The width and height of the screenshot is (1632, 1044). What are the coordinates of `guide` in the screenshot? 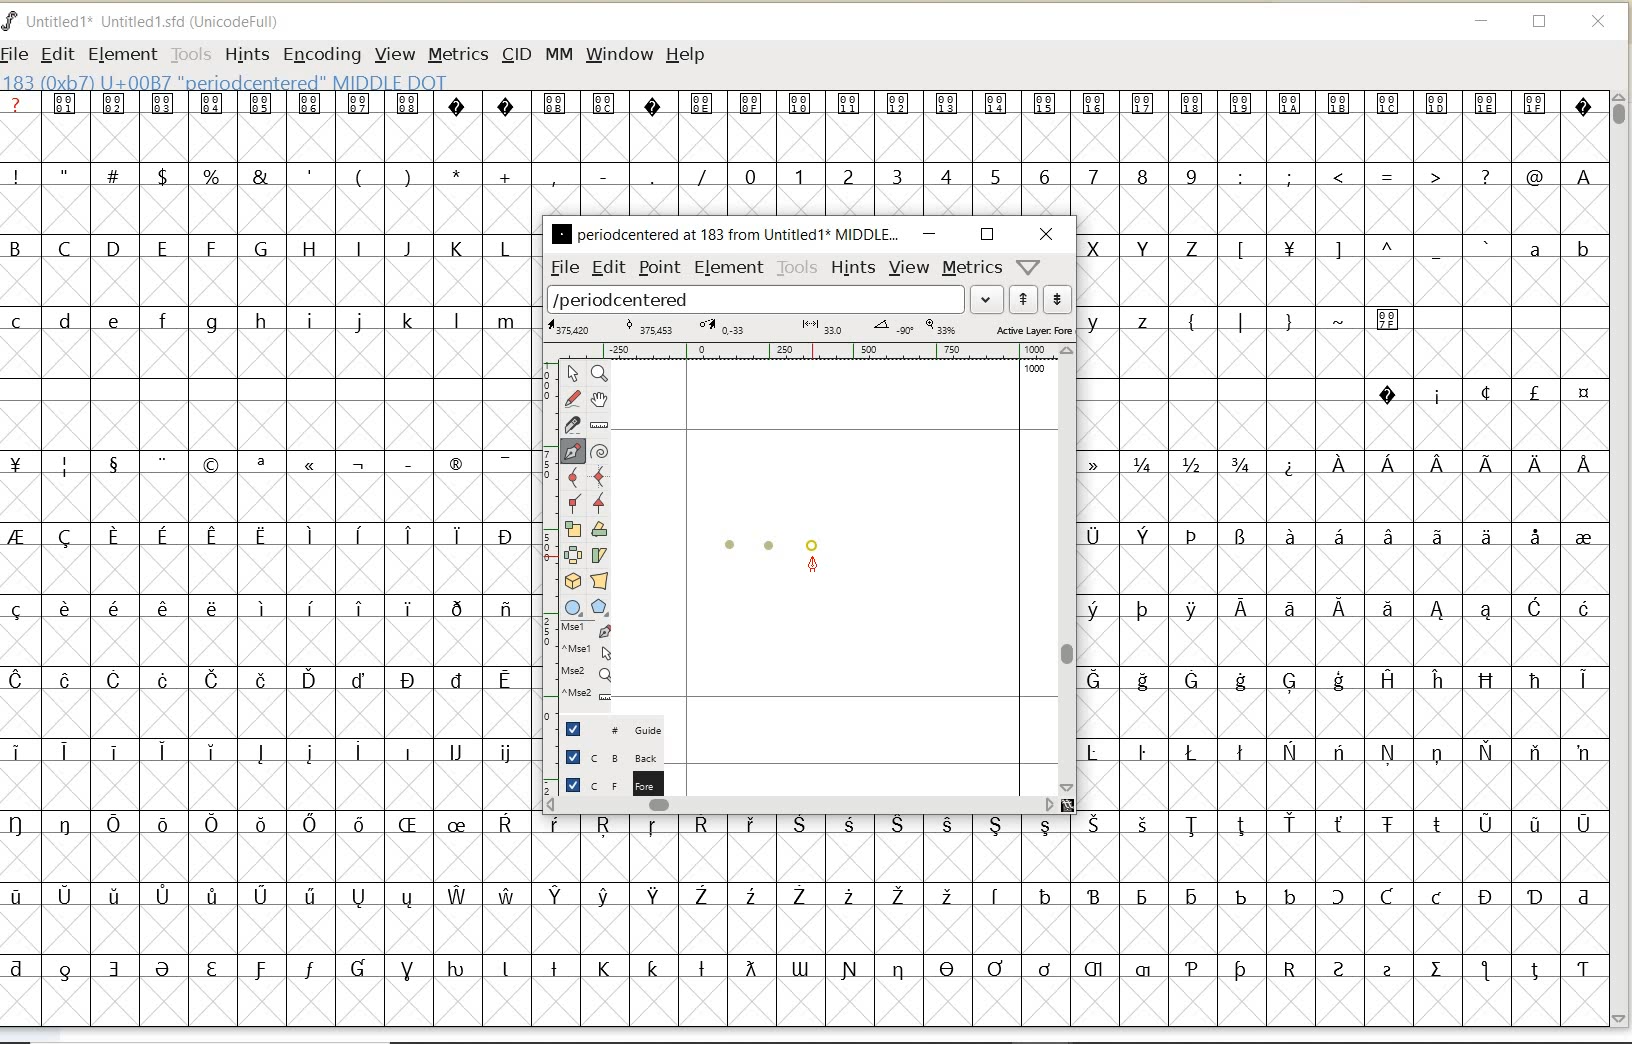 It's located at (607, 730).